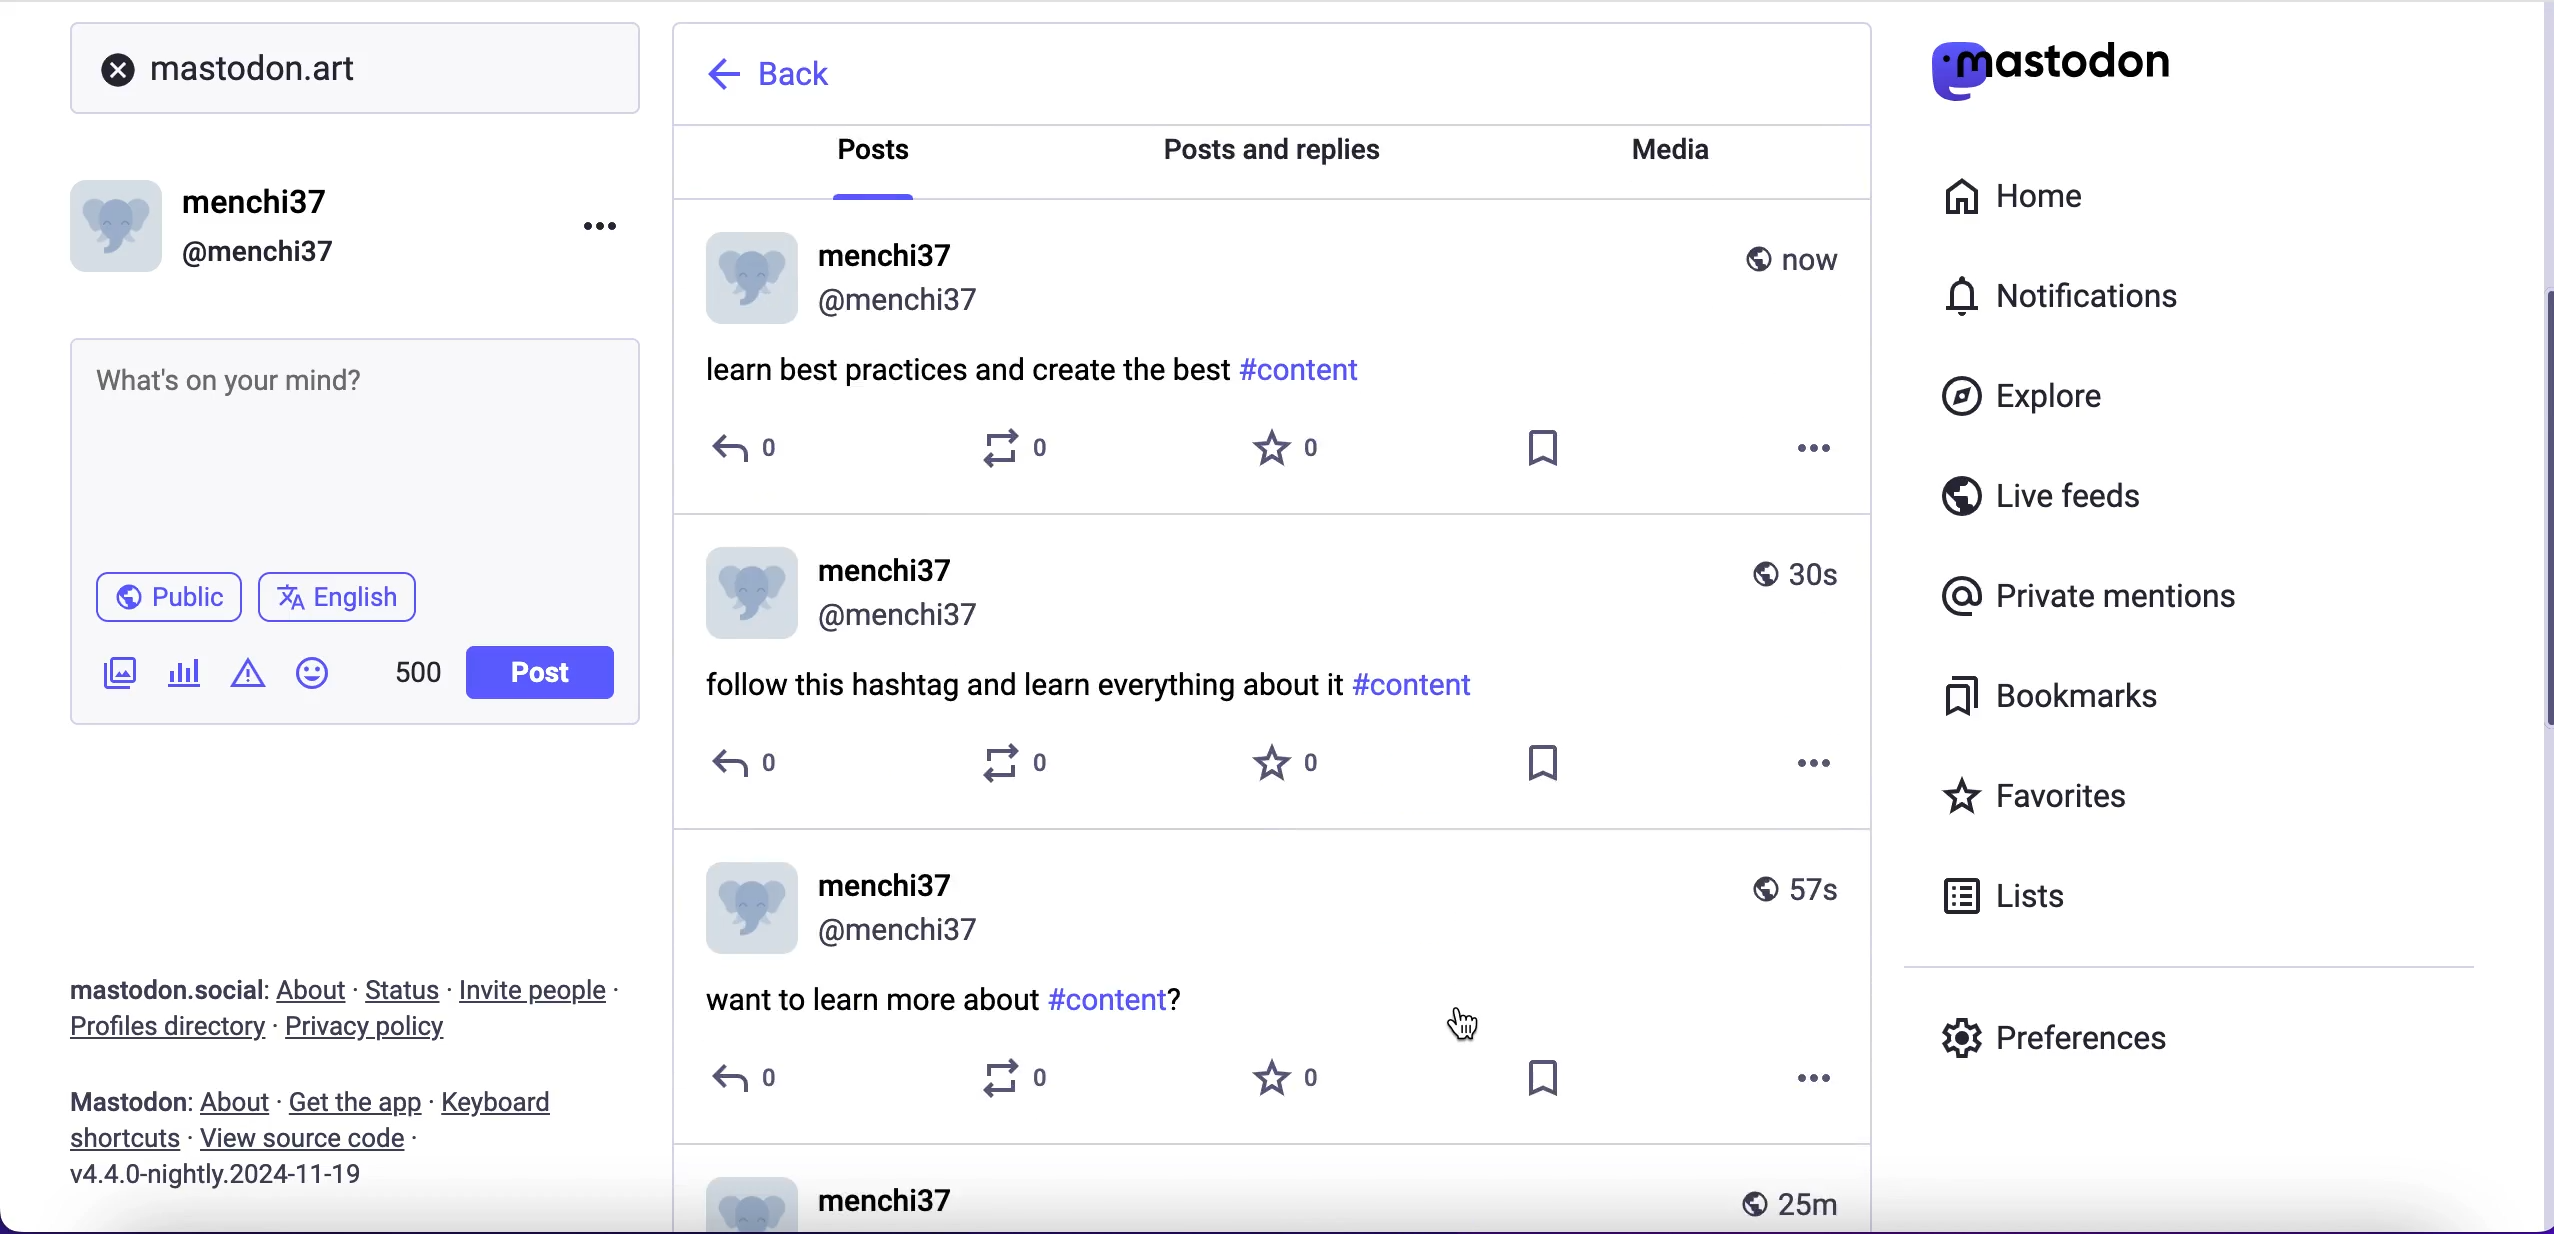  What do you see at coordinates (2062, 1033) in the screenshot?
I see `preferences` at bounding box center [2062, 1033].